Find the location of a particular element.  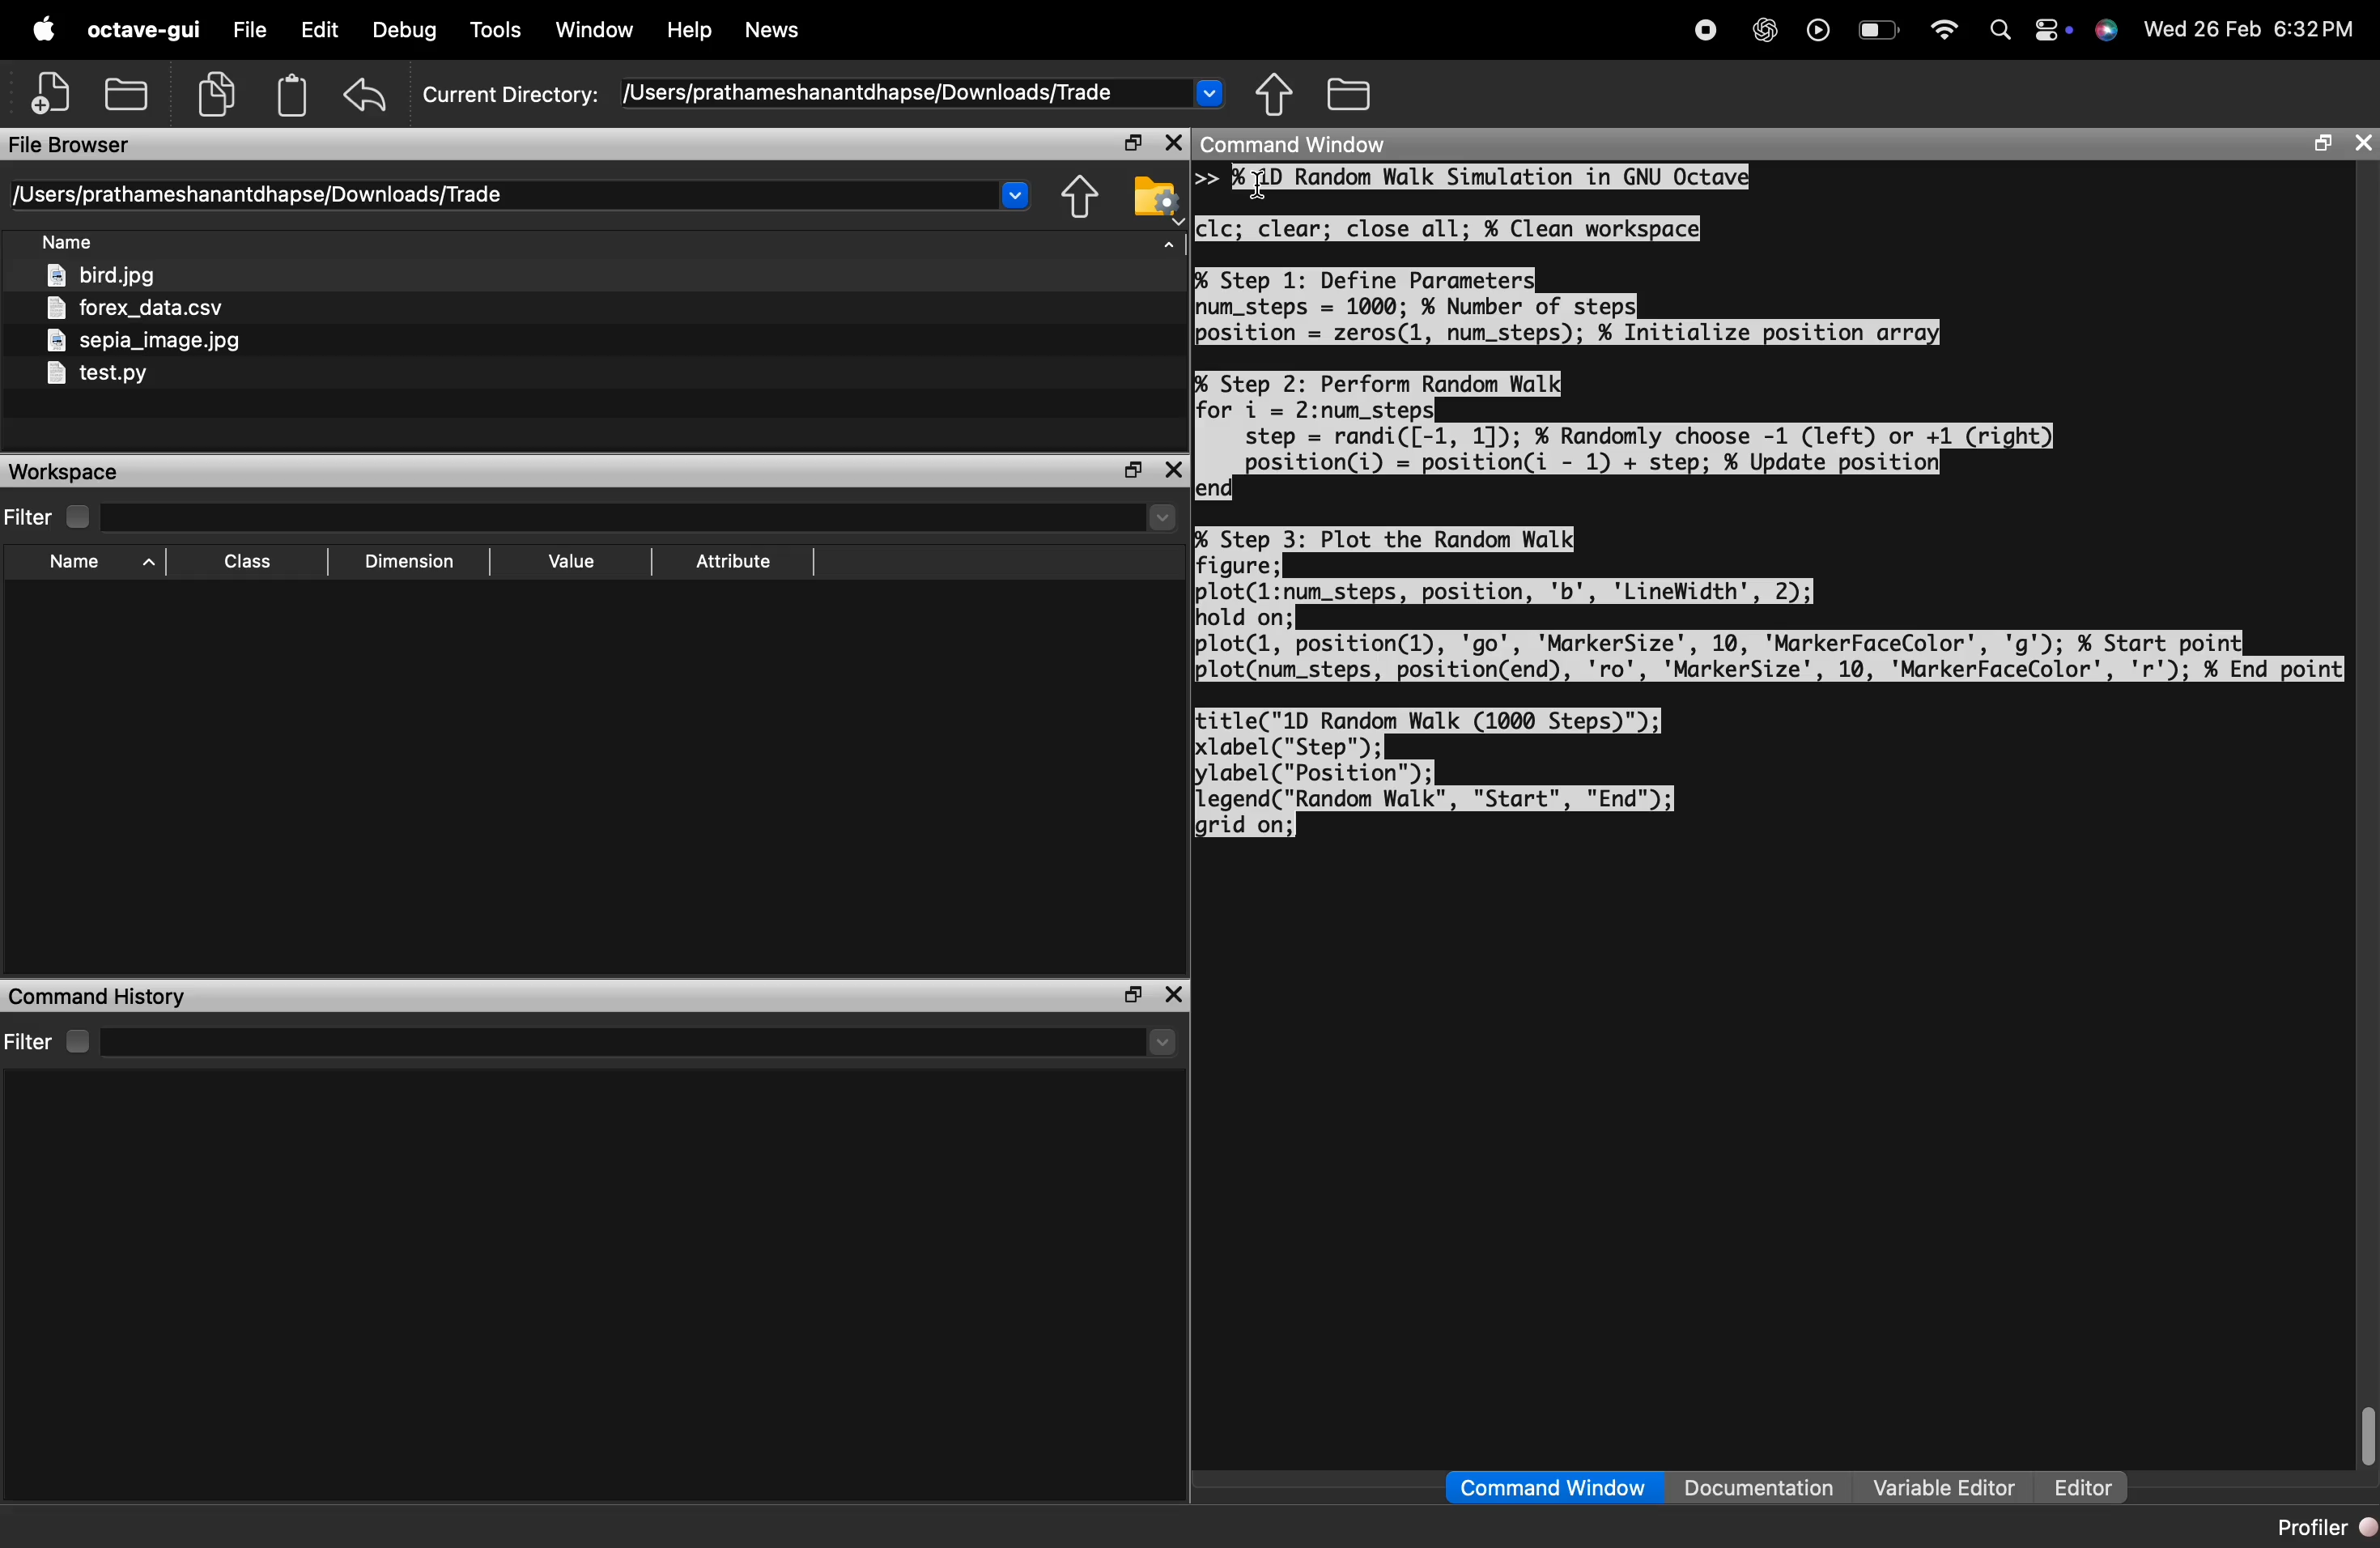

debug is located at coordinates (406, 32).